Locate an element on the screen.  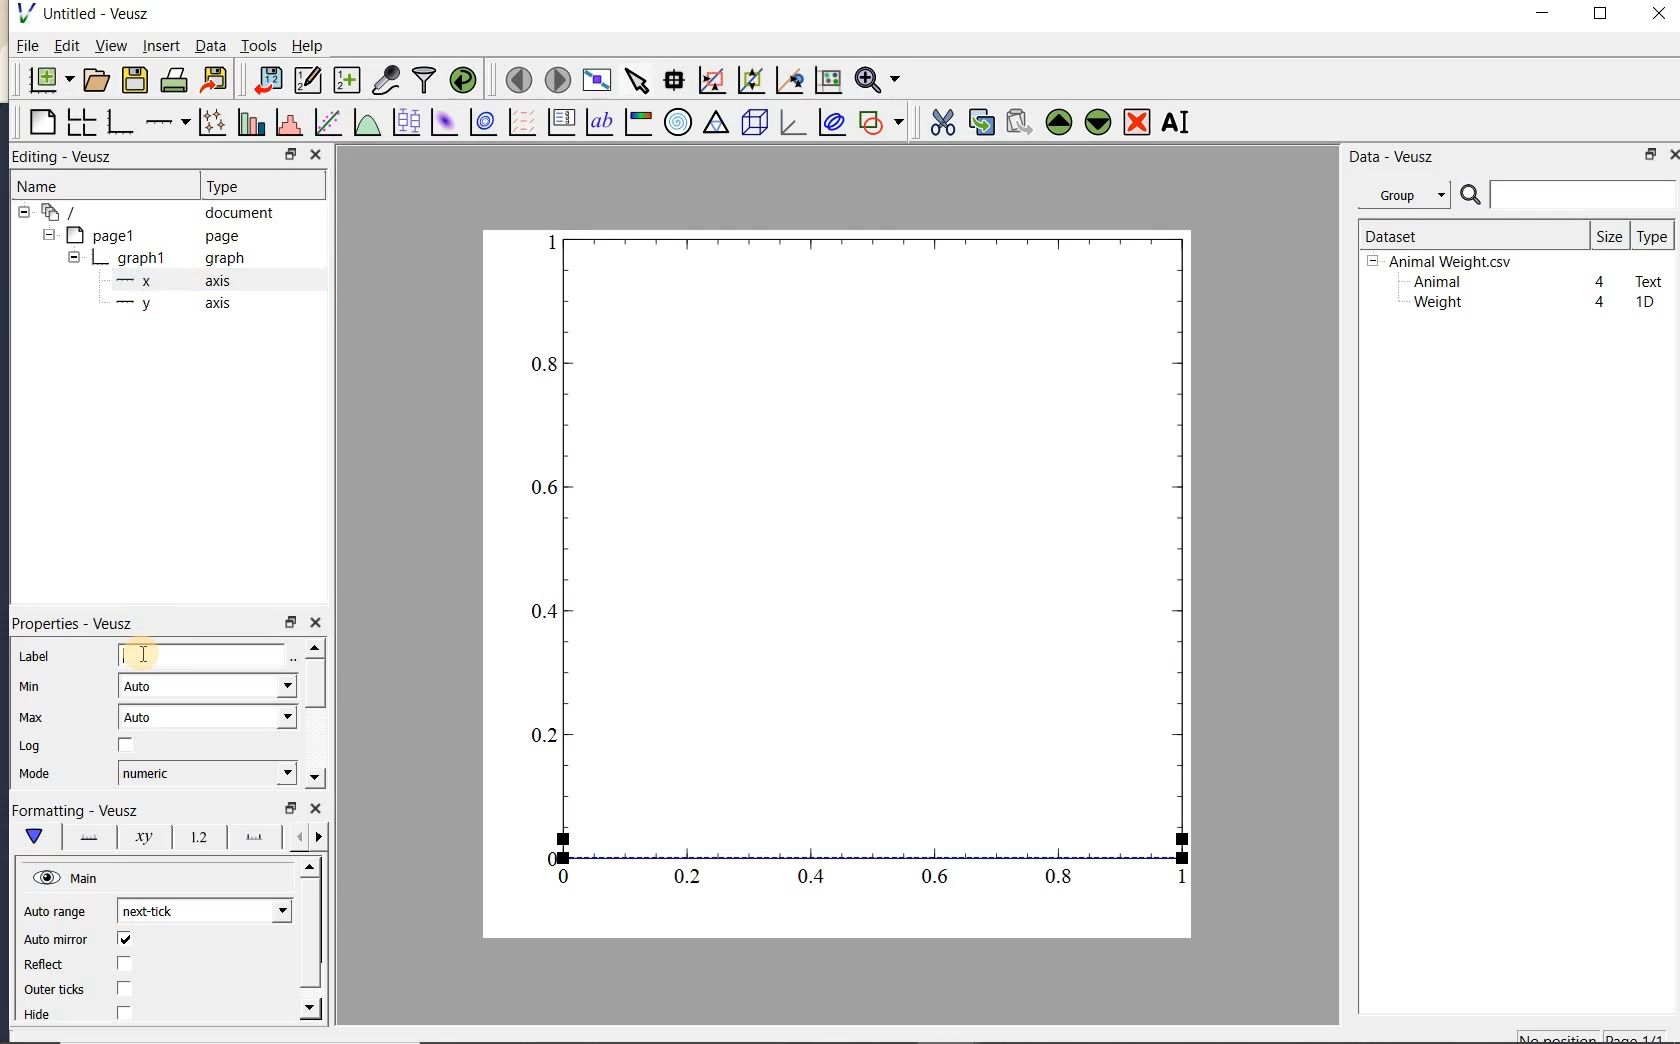
restore is located at coordinates (289, 808).